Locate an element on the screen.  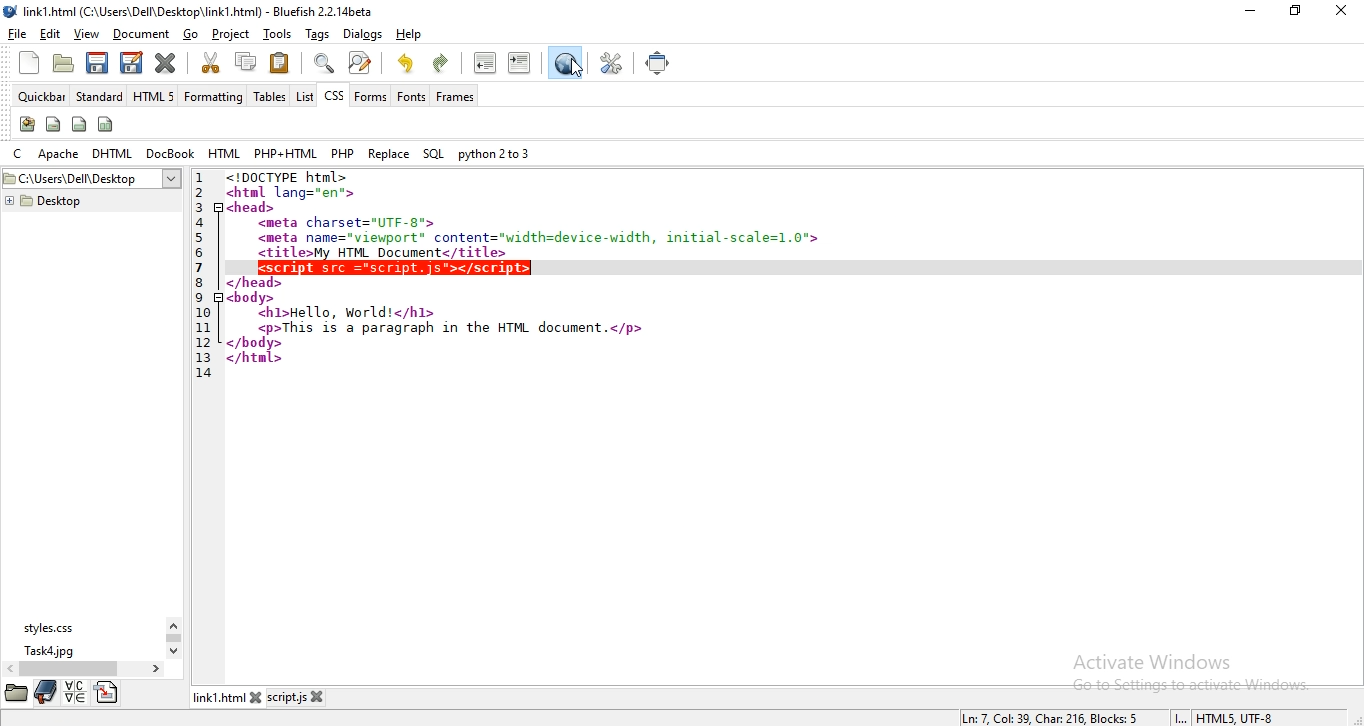
advanced find and replace is located at coordinates (360, 62).